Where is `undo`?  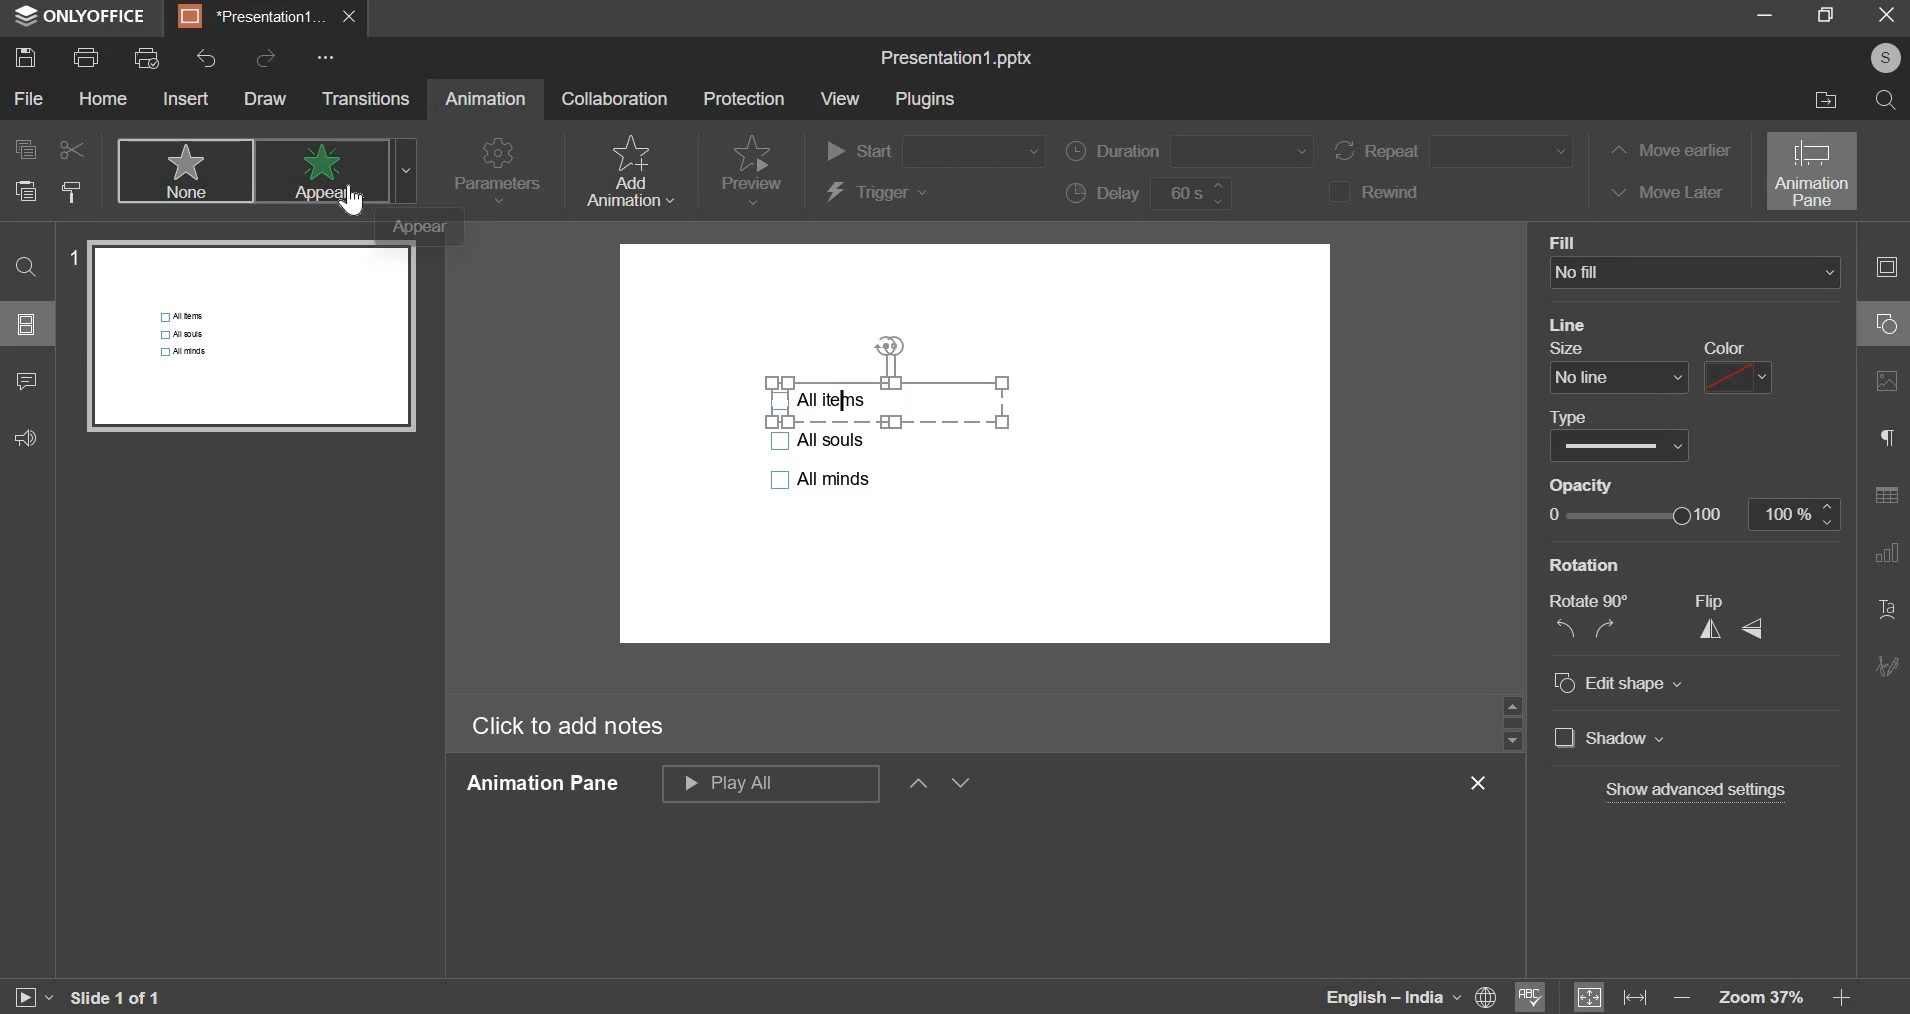
undo is located at coordinates (206, 59).